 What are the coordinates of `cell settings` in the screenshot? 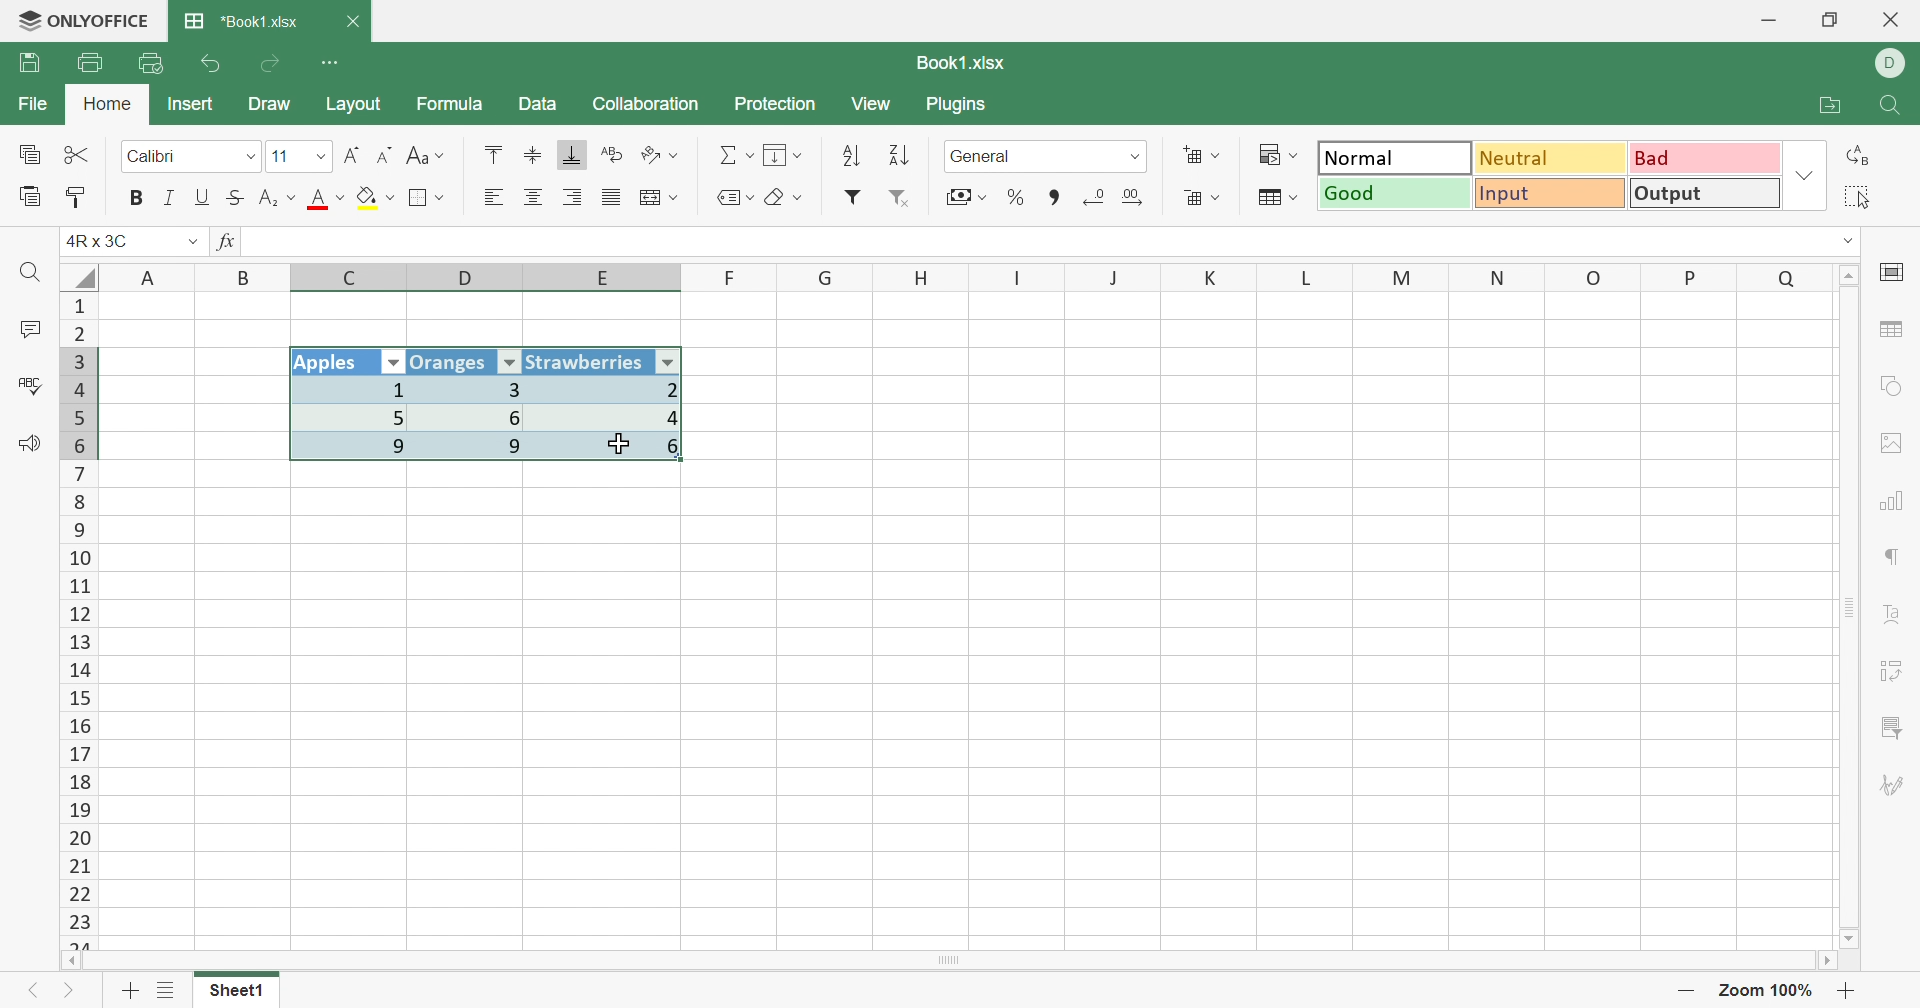 It's located at (1896, 274).